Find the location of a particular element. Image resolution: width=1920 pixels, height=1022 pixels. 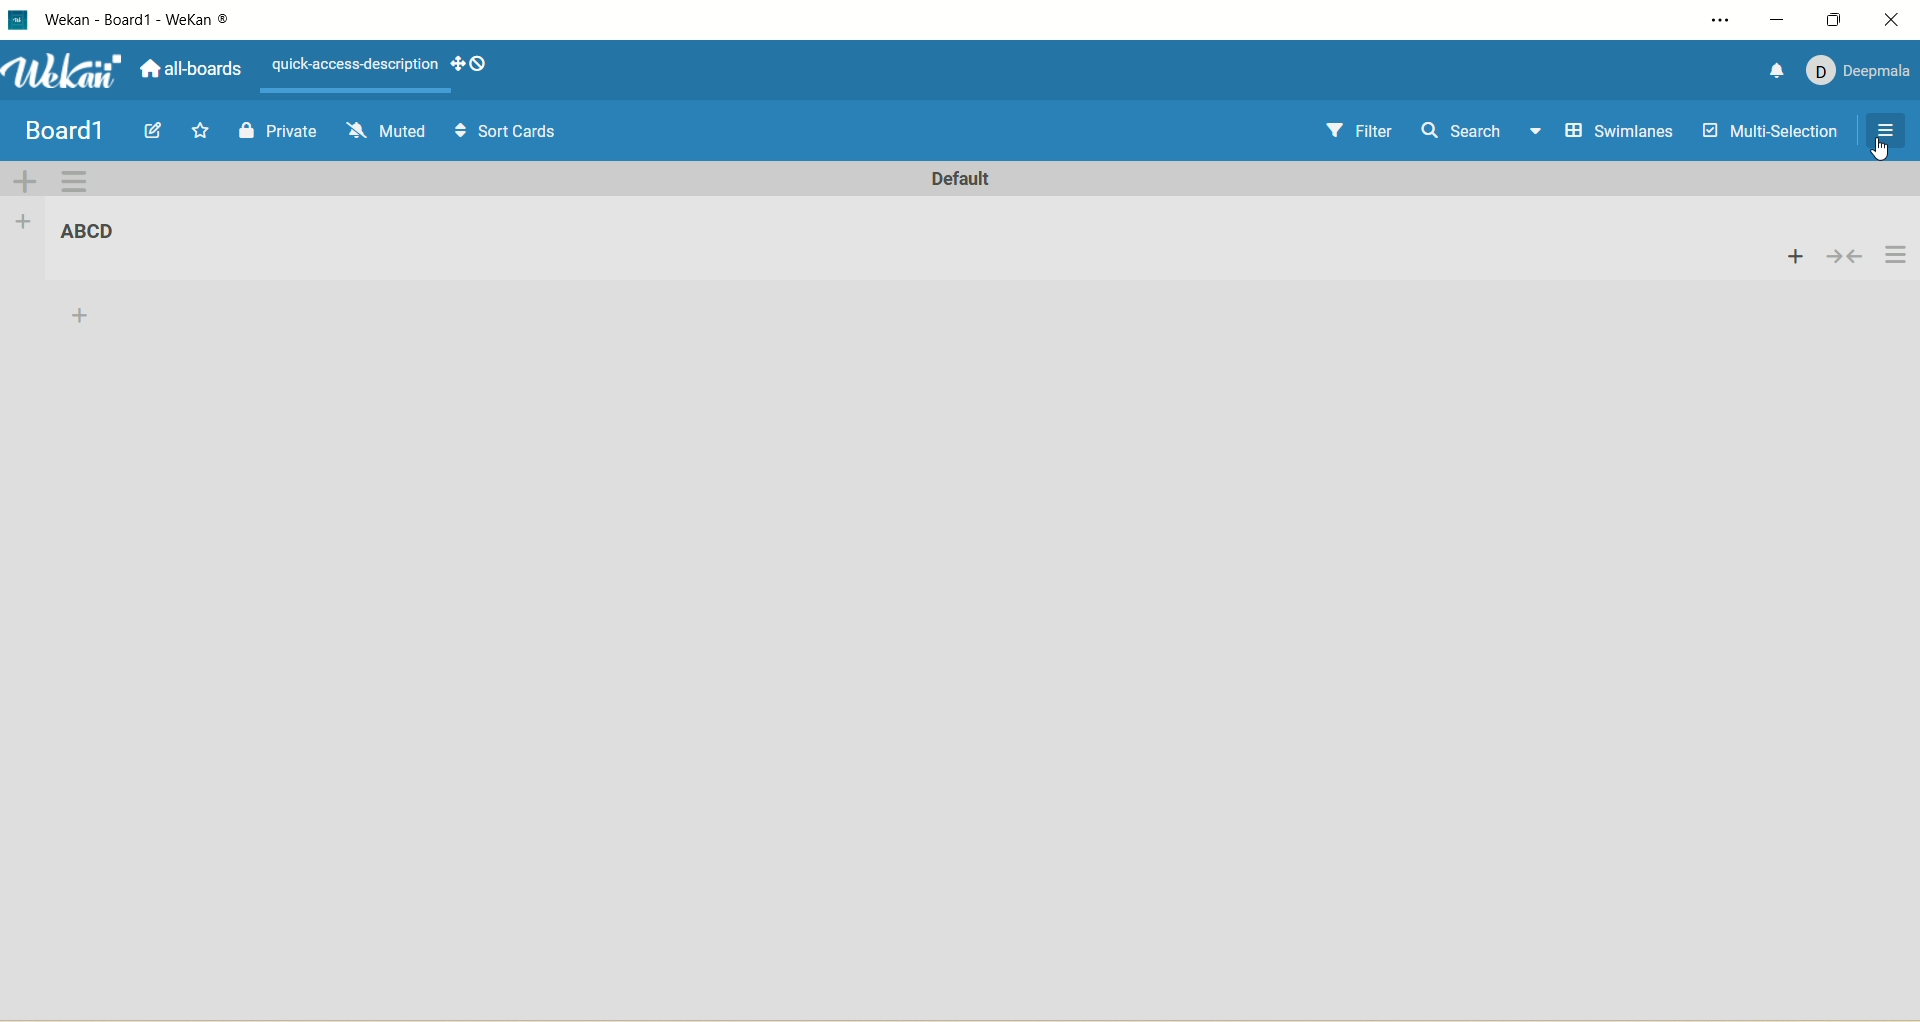

title is located at coordinates (97, 233).